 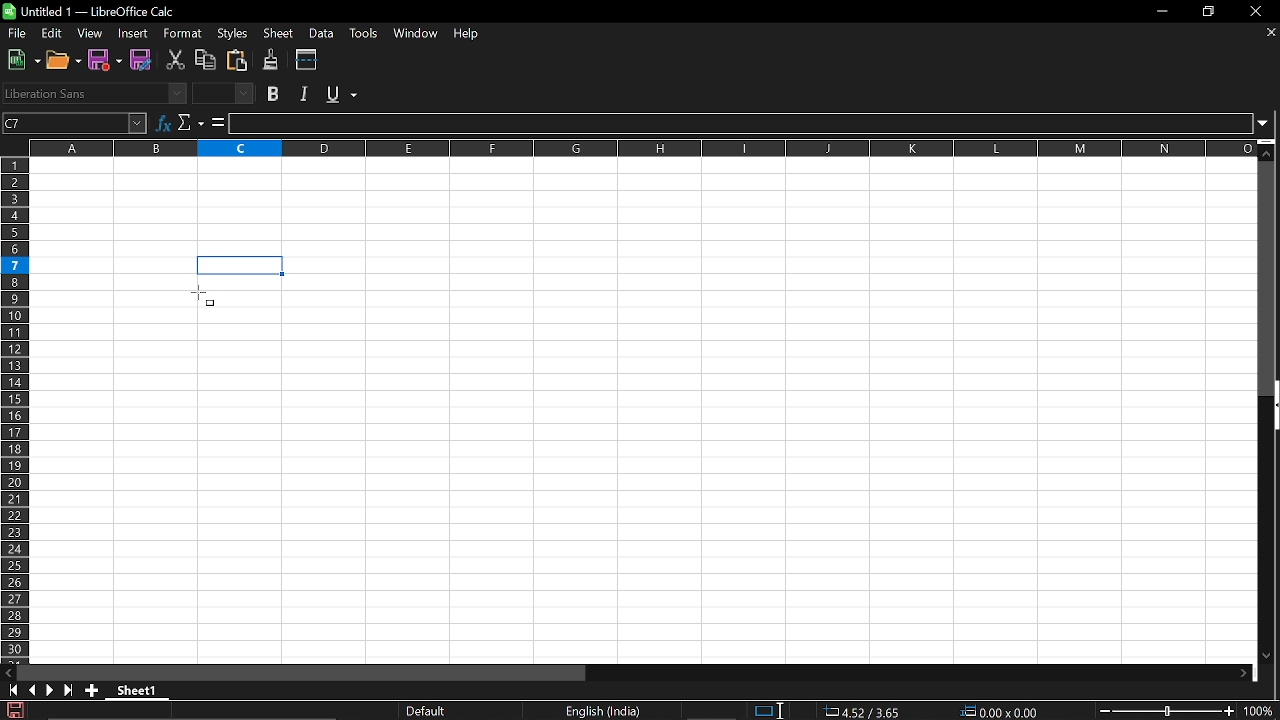 I want to click on Rows, so click(x=16, y=409).